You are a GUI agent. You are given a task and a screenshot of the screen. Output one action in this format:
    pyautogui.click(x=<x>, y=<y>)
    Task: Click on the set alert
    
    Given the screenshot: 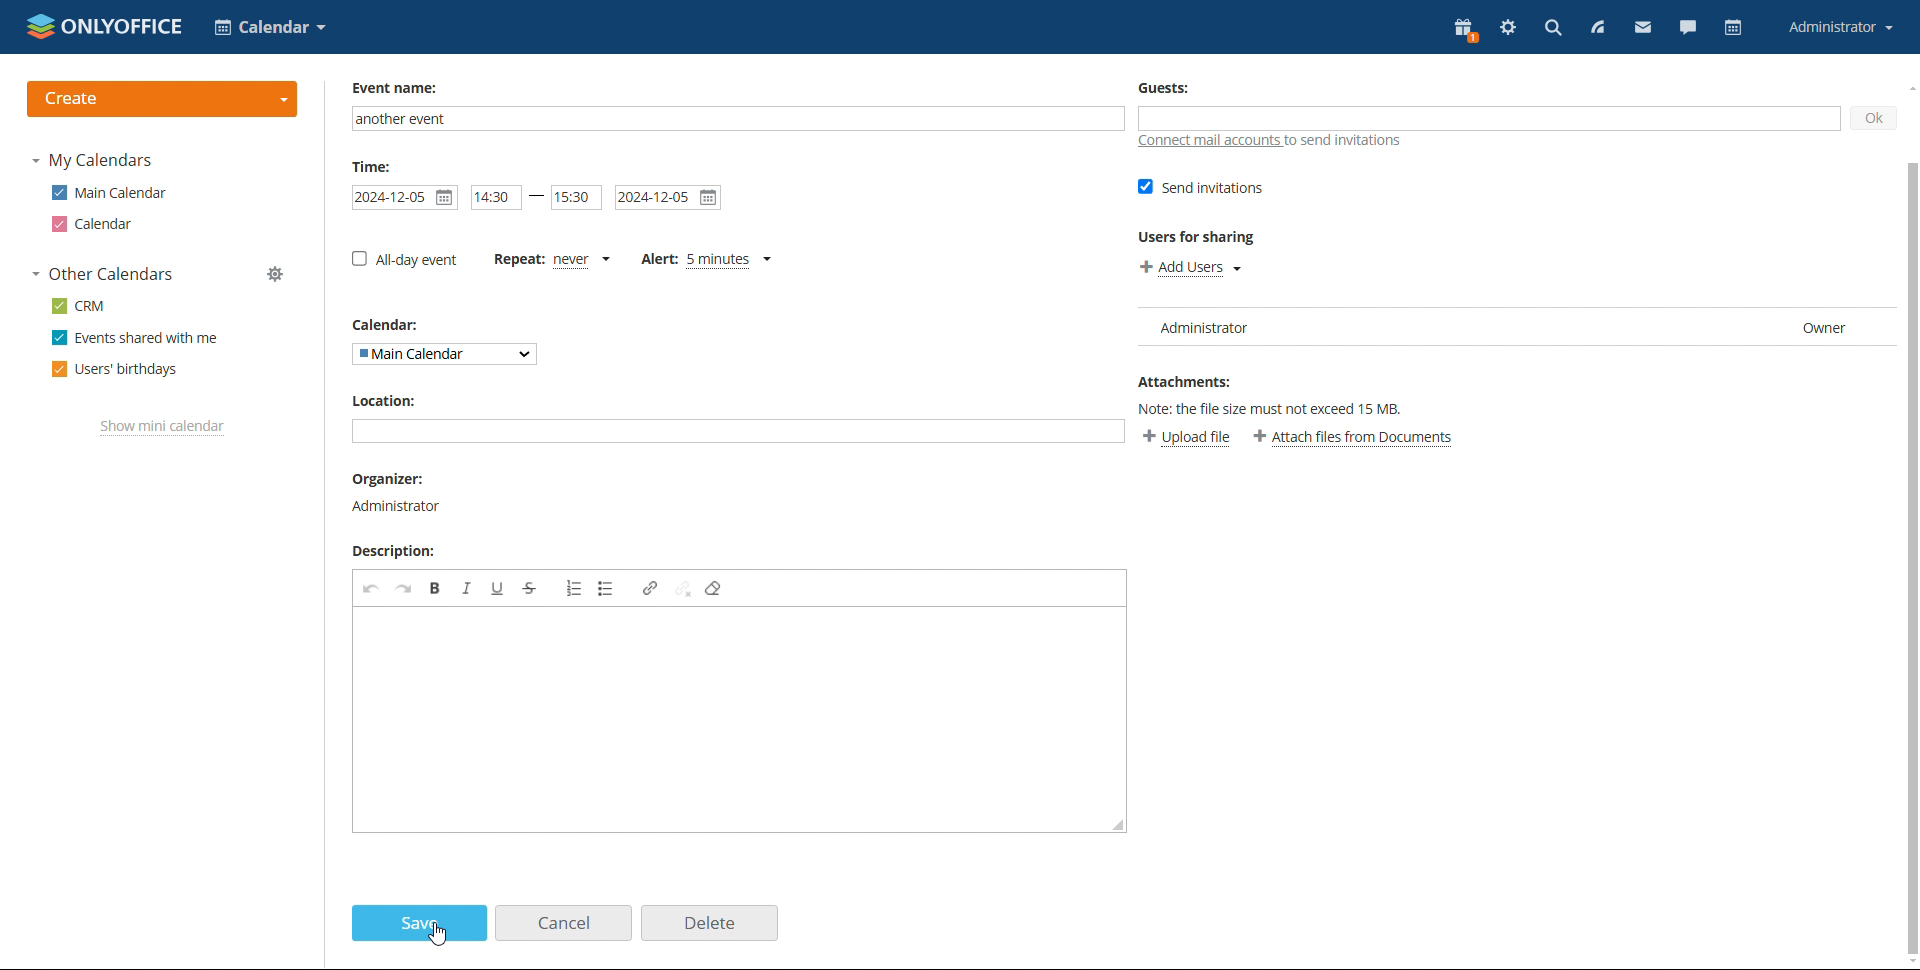 What is the action you would take?
    pyautogui.click(x=705, y=259)
    